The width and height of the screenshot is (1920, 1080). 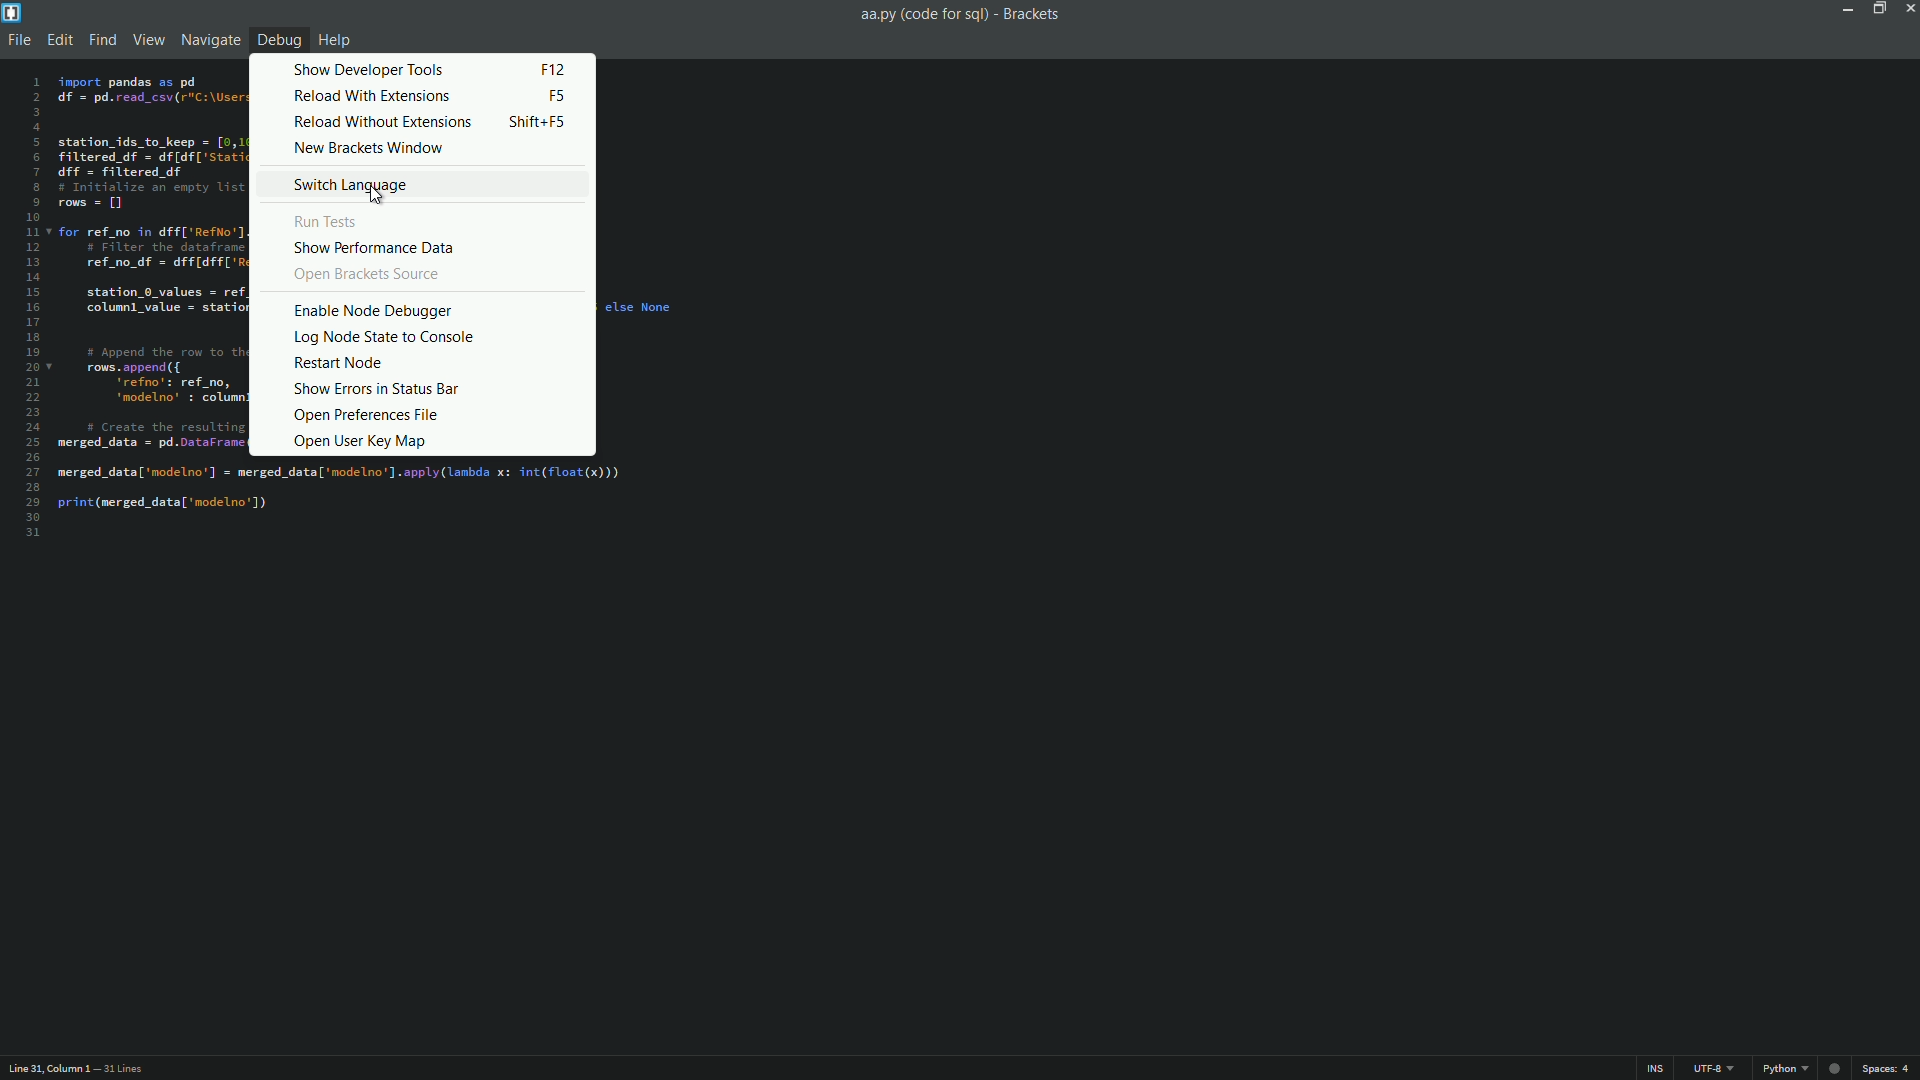 What do you see at coordinates (921, 14) in the screenshot?
I see `file name` at bounding box center [921, 14].